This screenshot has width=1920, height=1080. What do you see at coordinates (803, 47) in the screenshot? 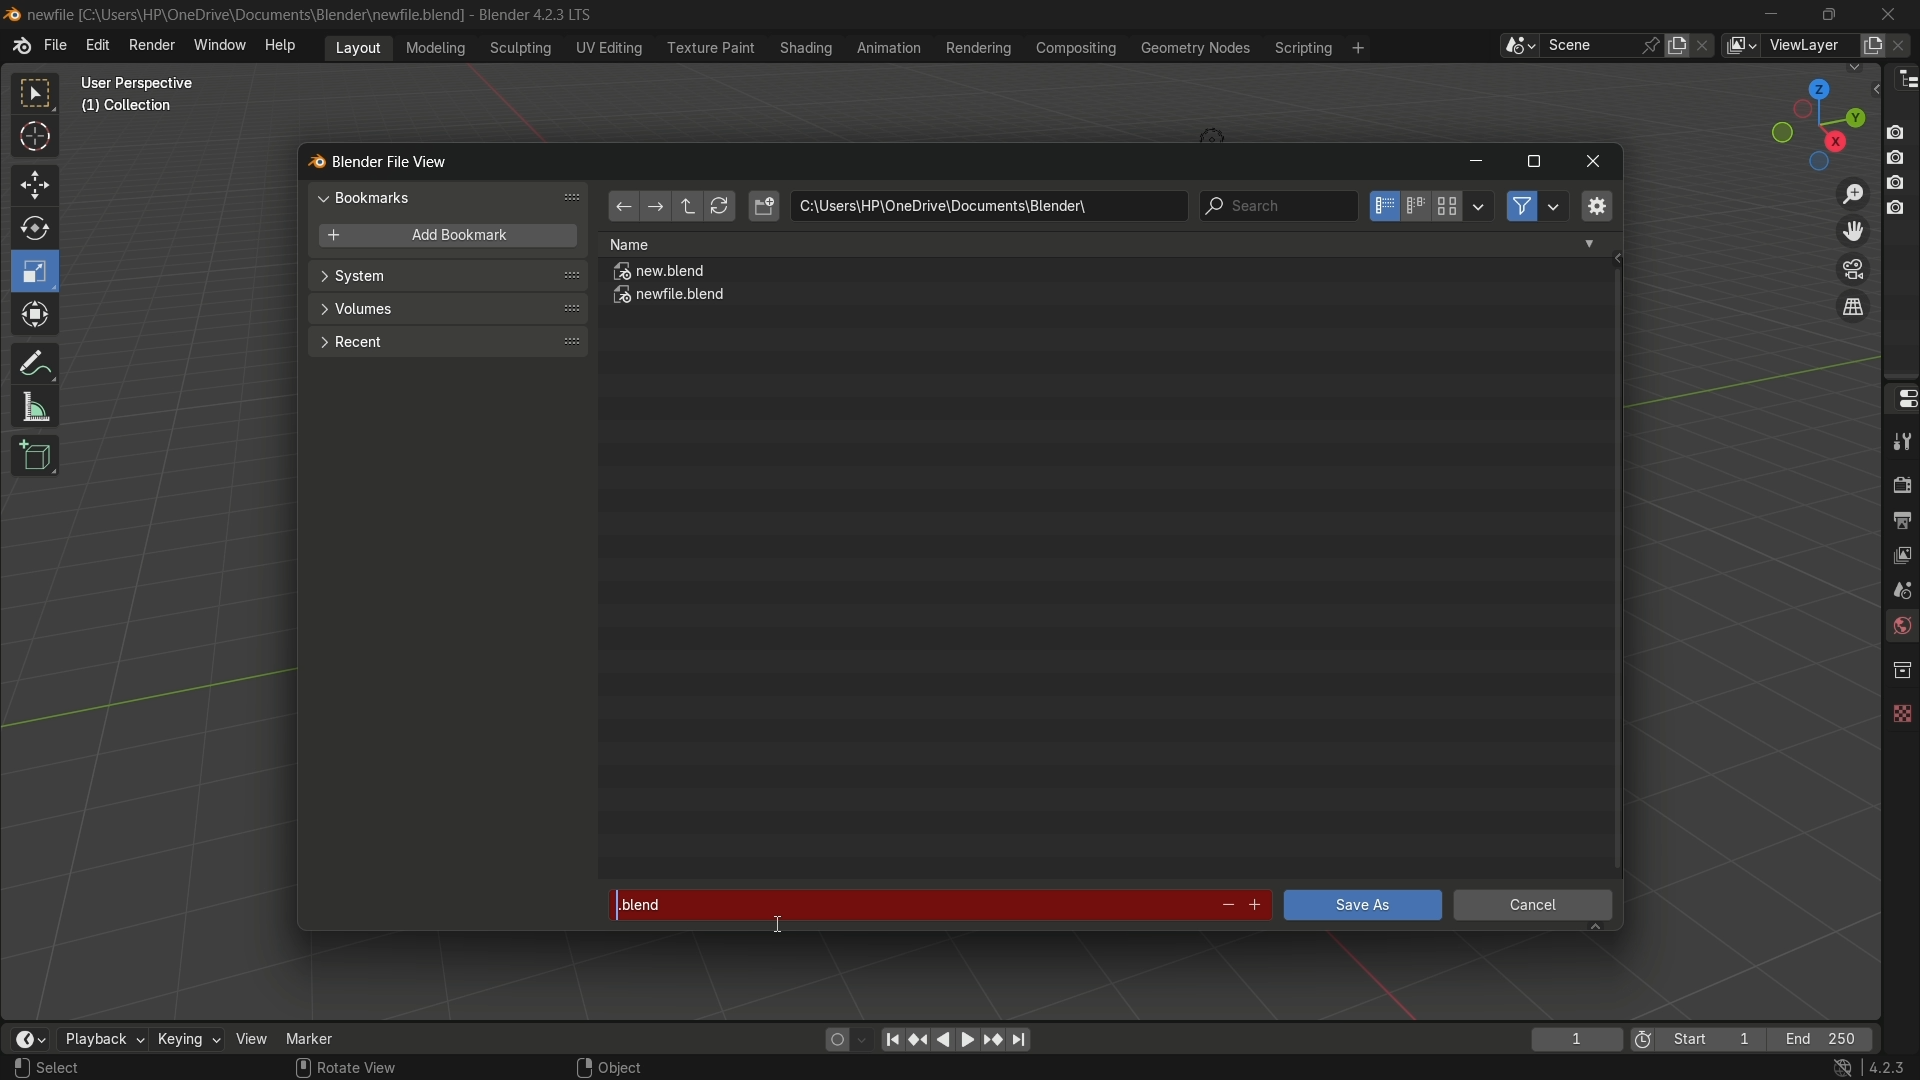
I see `shading menu` at bounding box center [803, 47].